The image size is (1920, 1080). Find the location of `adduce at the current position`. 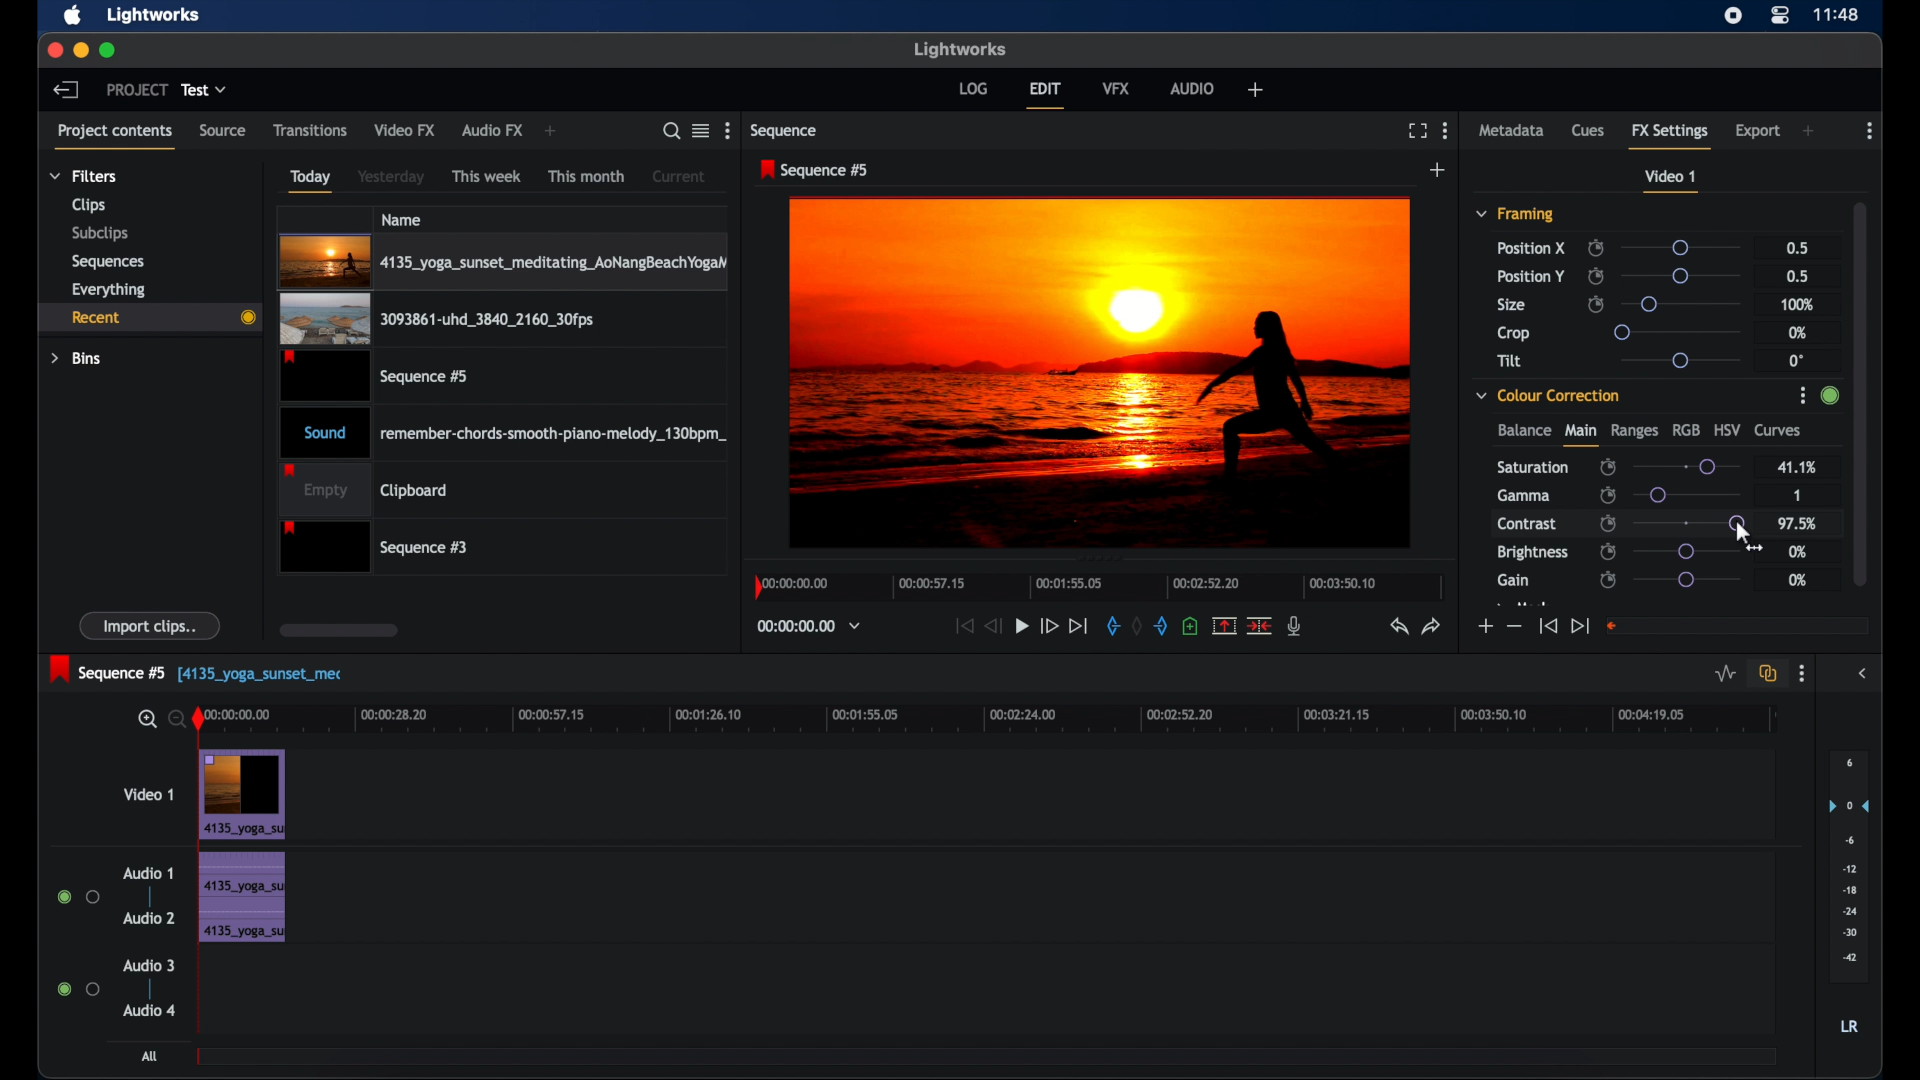

adduce at the current position is located at coordinates (1190, 625).